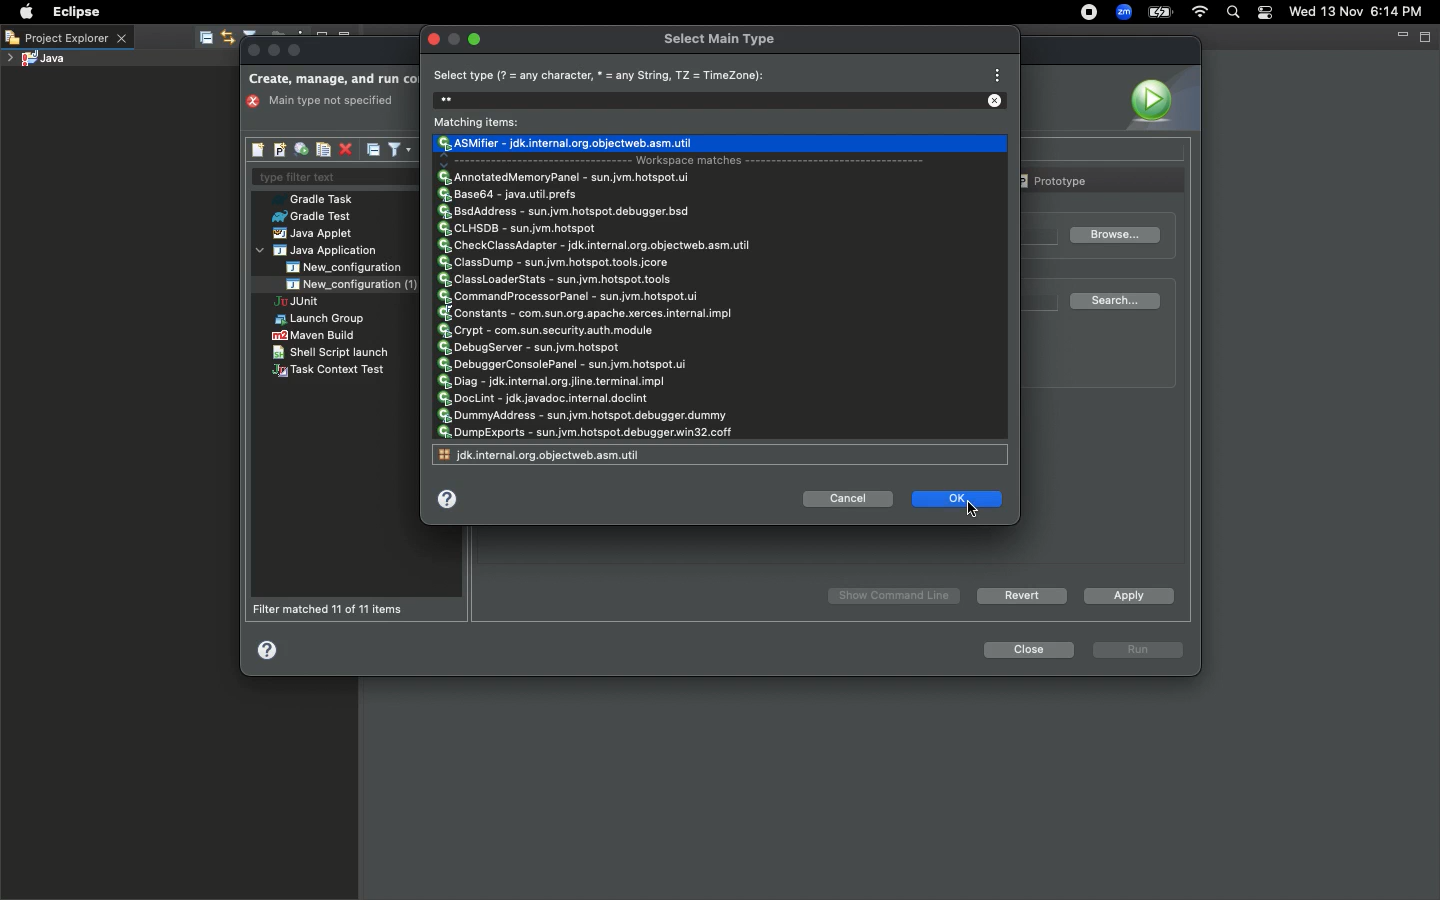 Image resolution: width=1440 pixels, height=900 pixels. I want to click on Constants - com.sun.org.apache.xerces.internal.impl, so click(584, 314).